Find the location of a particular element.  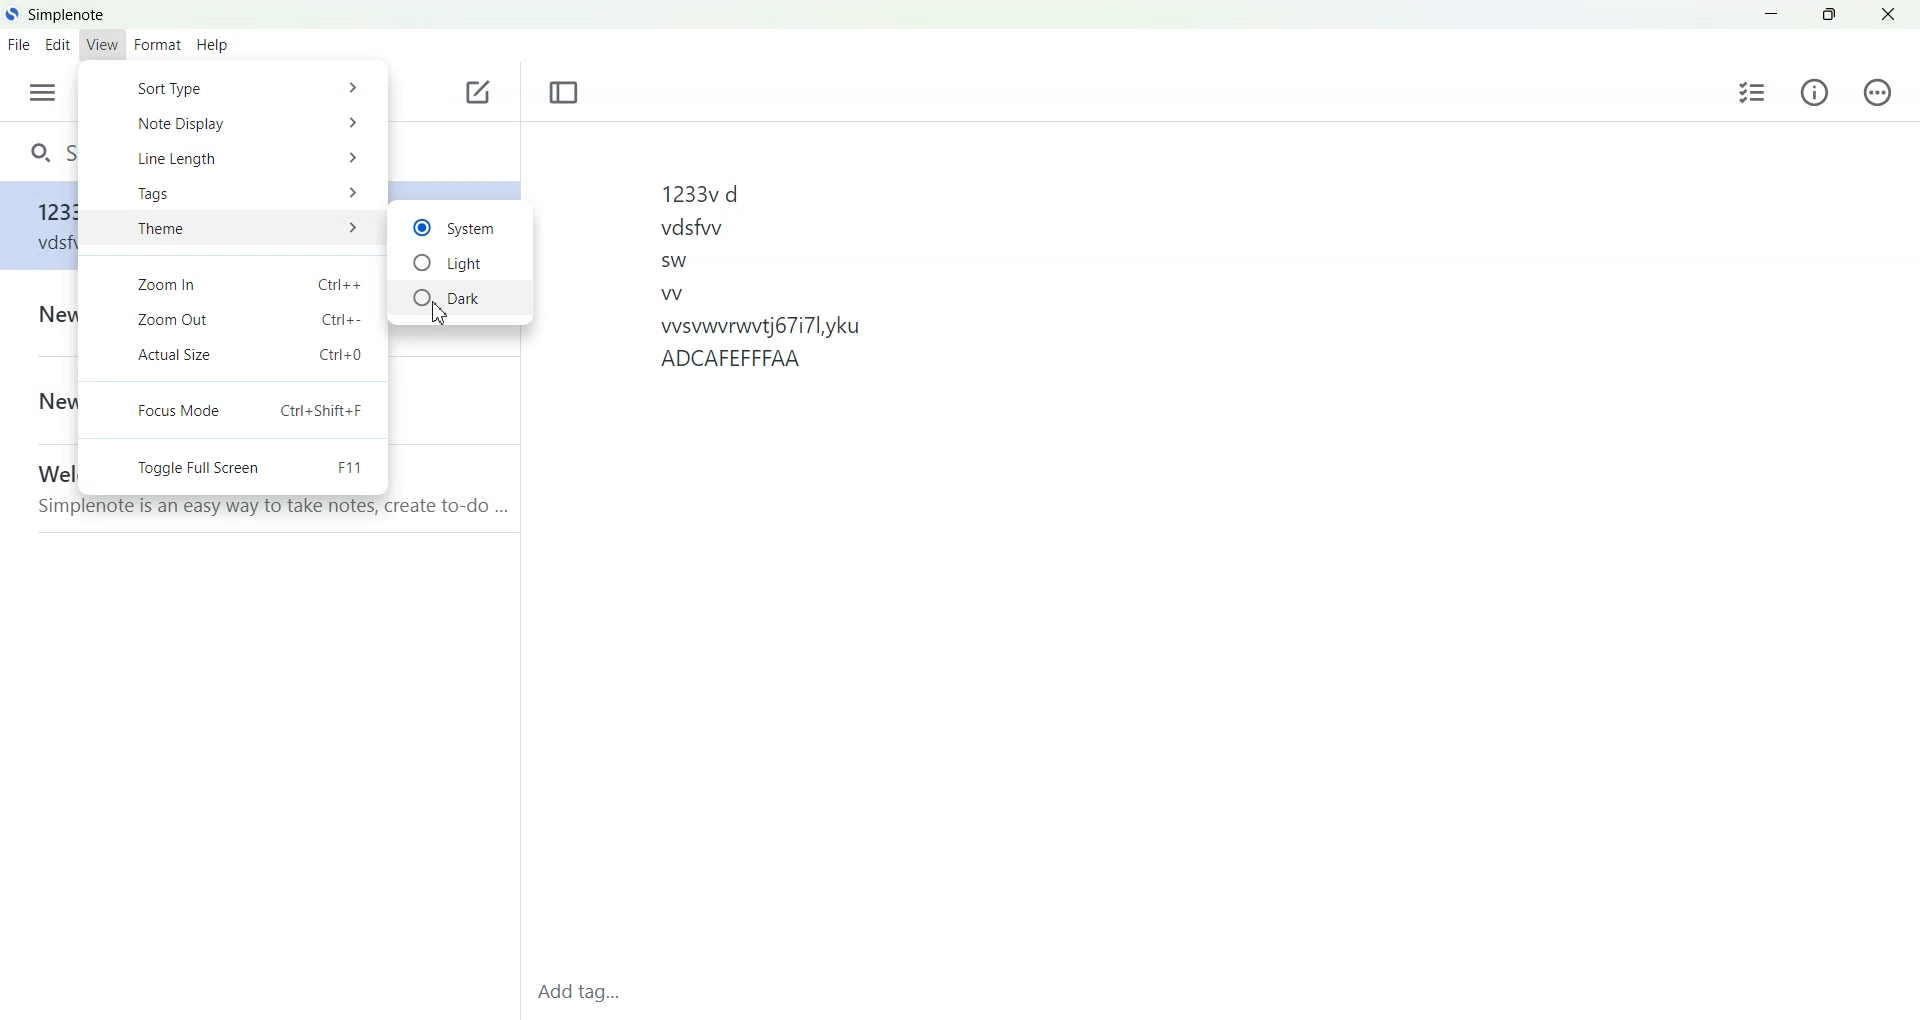

Note File is located at coordinates (43, 315).